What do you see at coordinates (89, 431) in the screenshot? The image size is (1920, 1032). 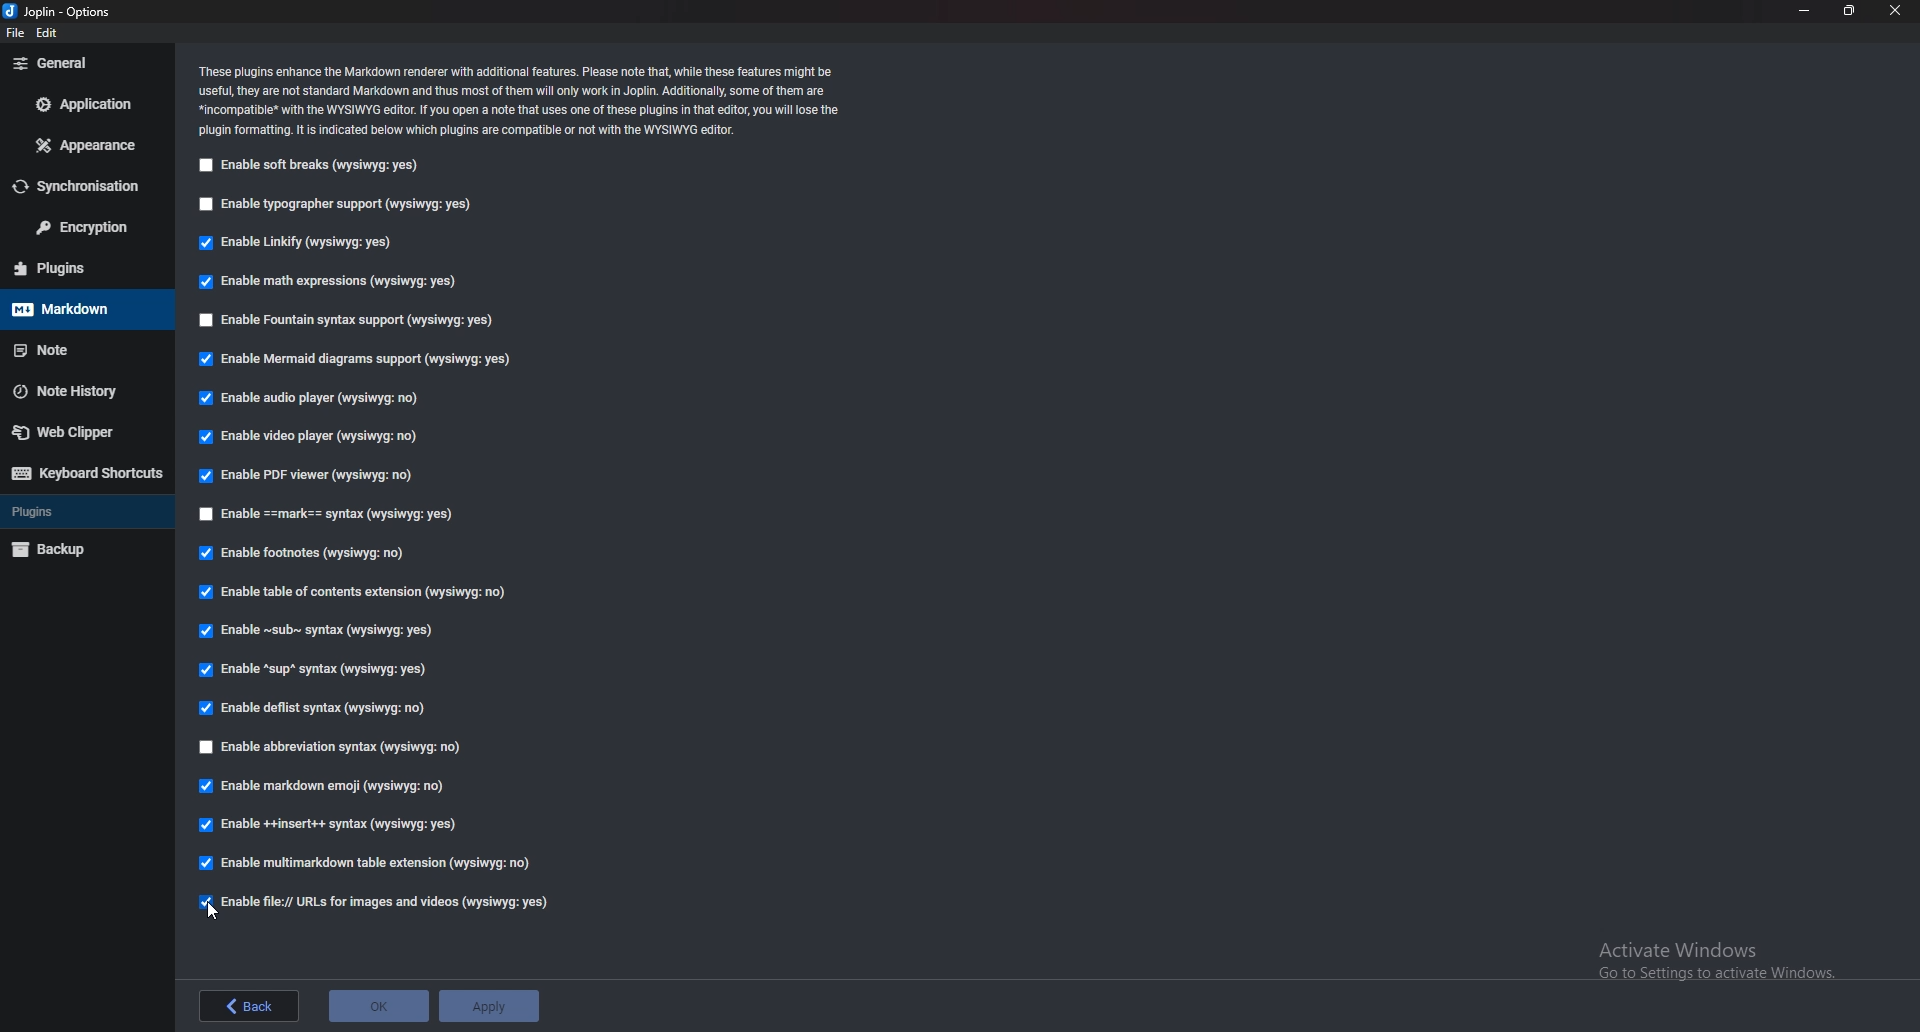 I see `Webclipper` at bounding box center [89, 431].